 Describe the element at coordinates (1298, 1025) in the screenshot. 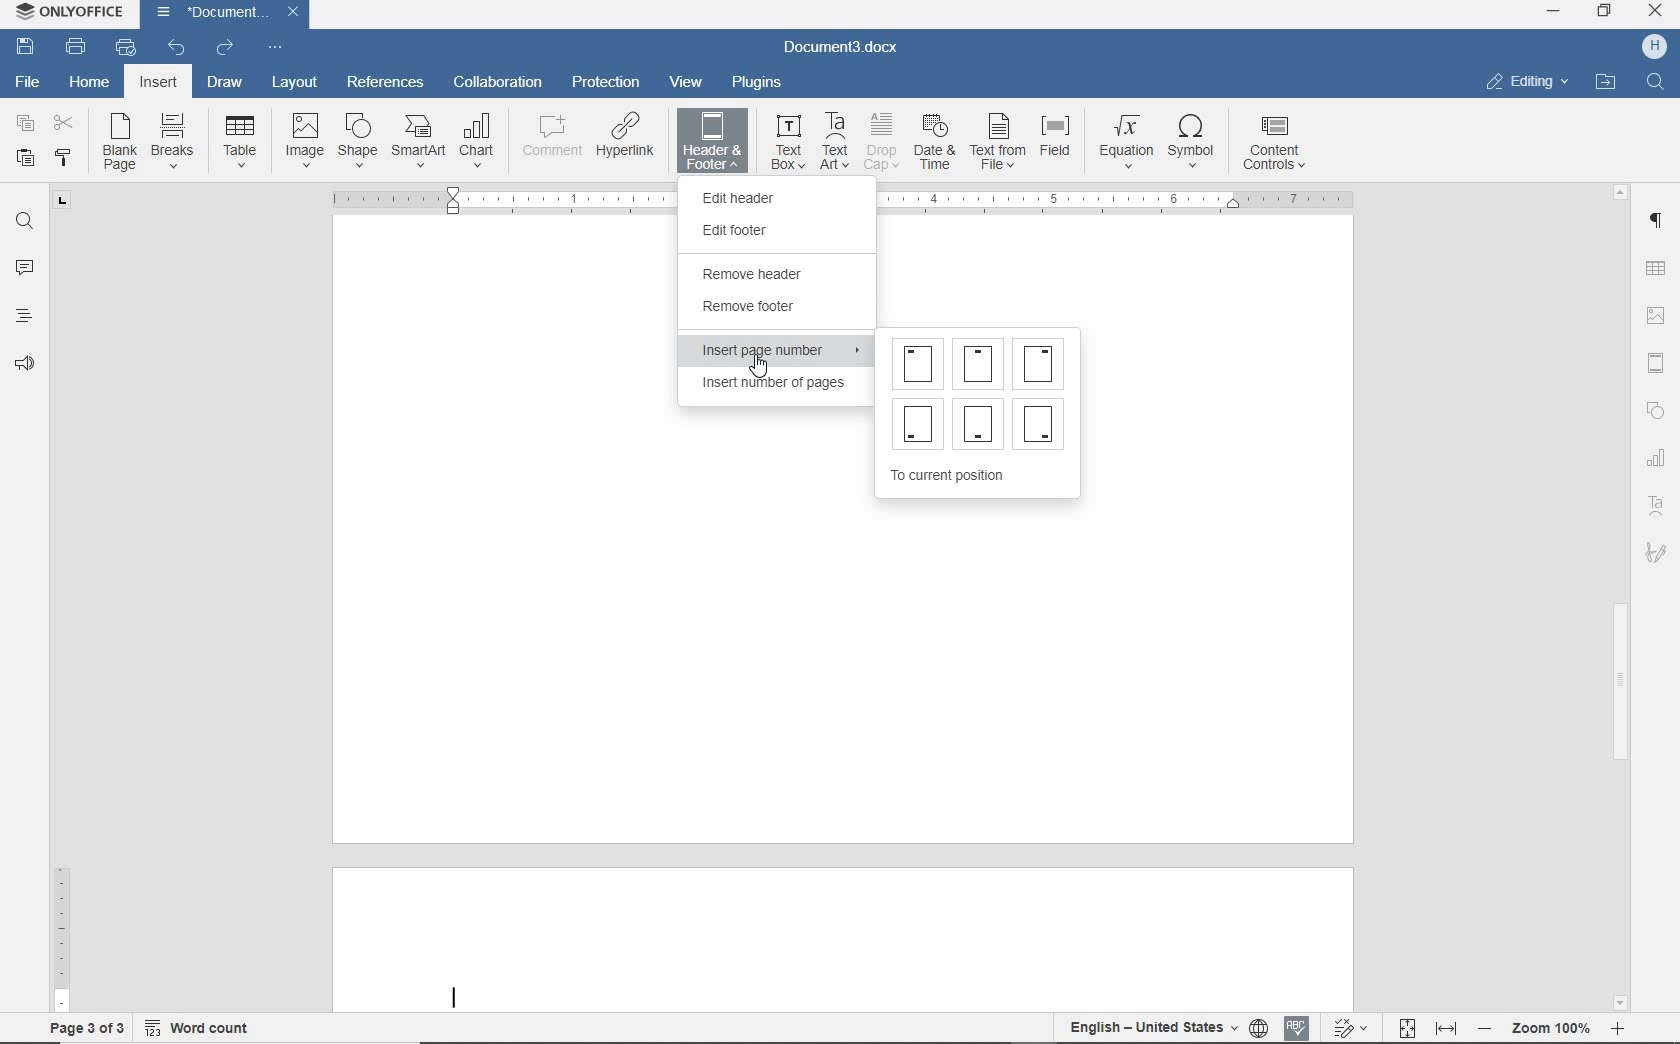

I see `Spell check` at that location.